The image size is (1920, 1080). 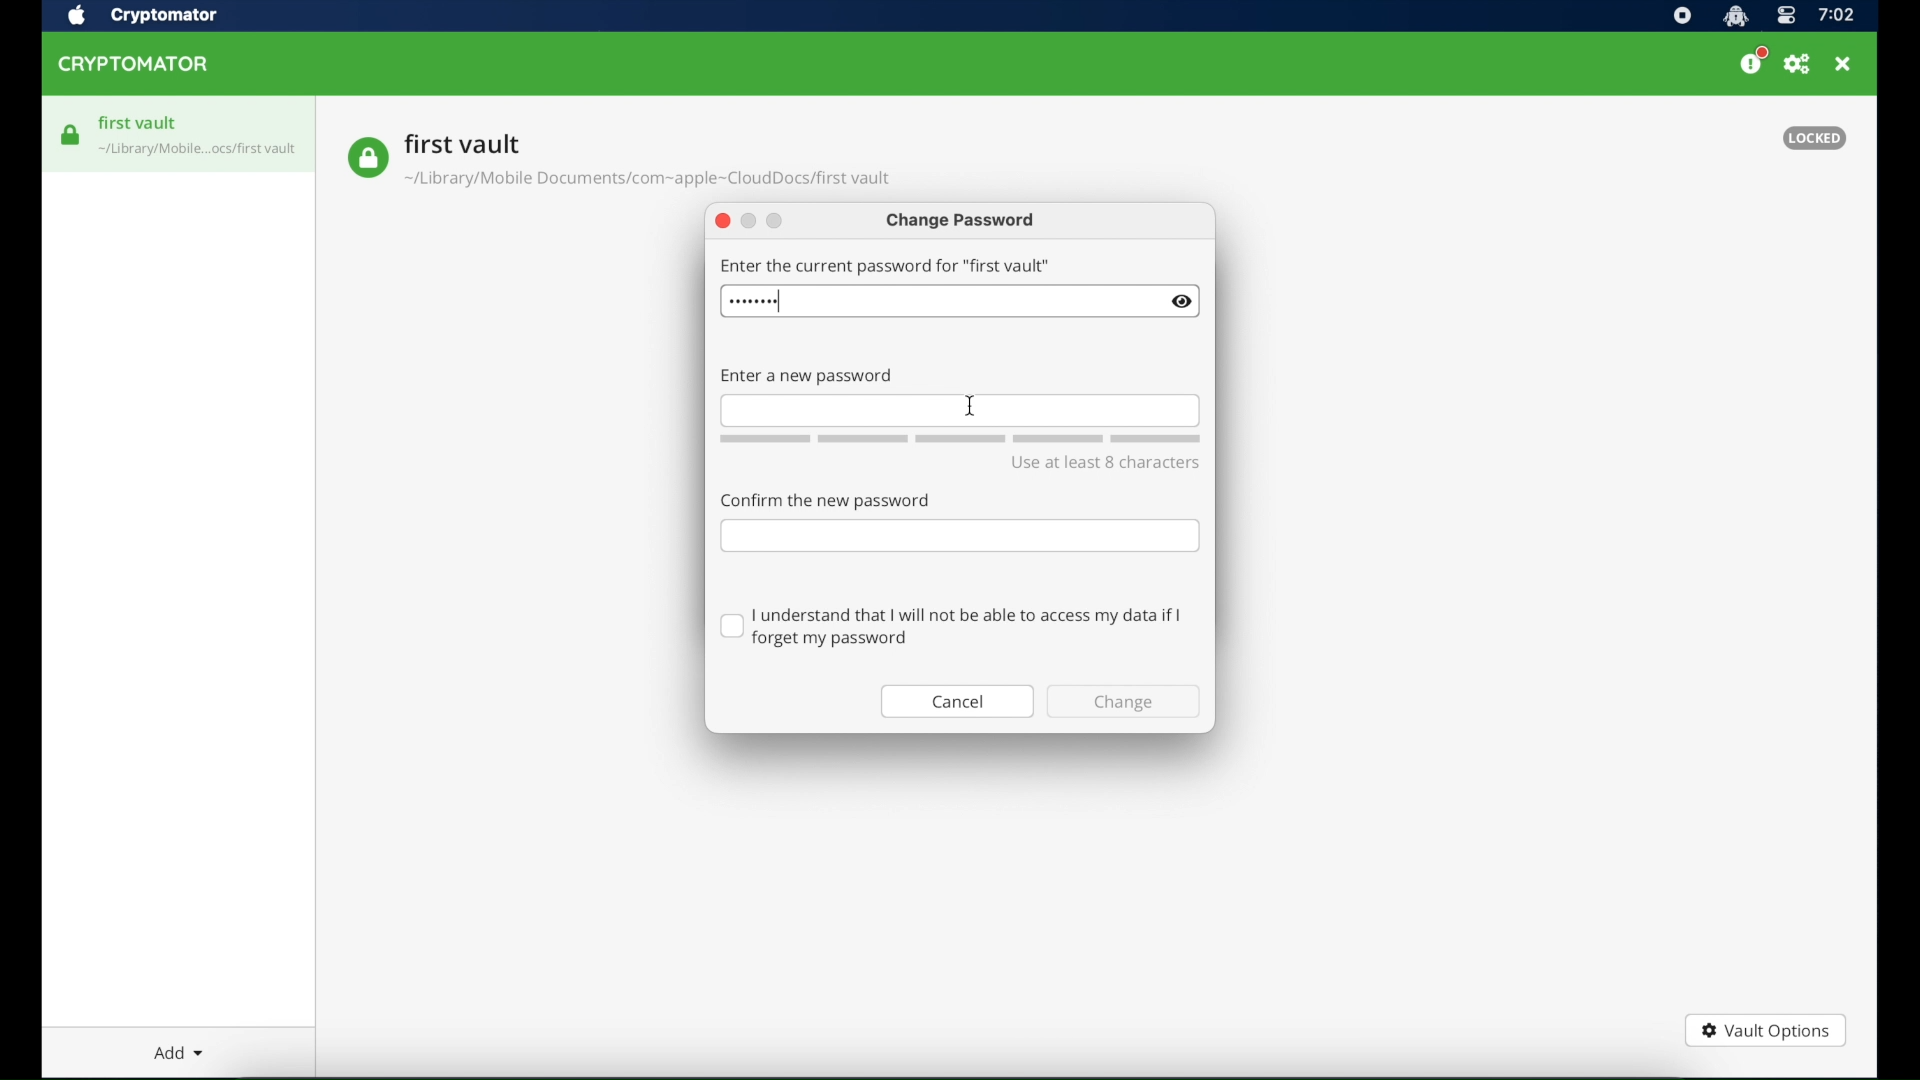 I want to click on first vault, so click(x=139, y=123).